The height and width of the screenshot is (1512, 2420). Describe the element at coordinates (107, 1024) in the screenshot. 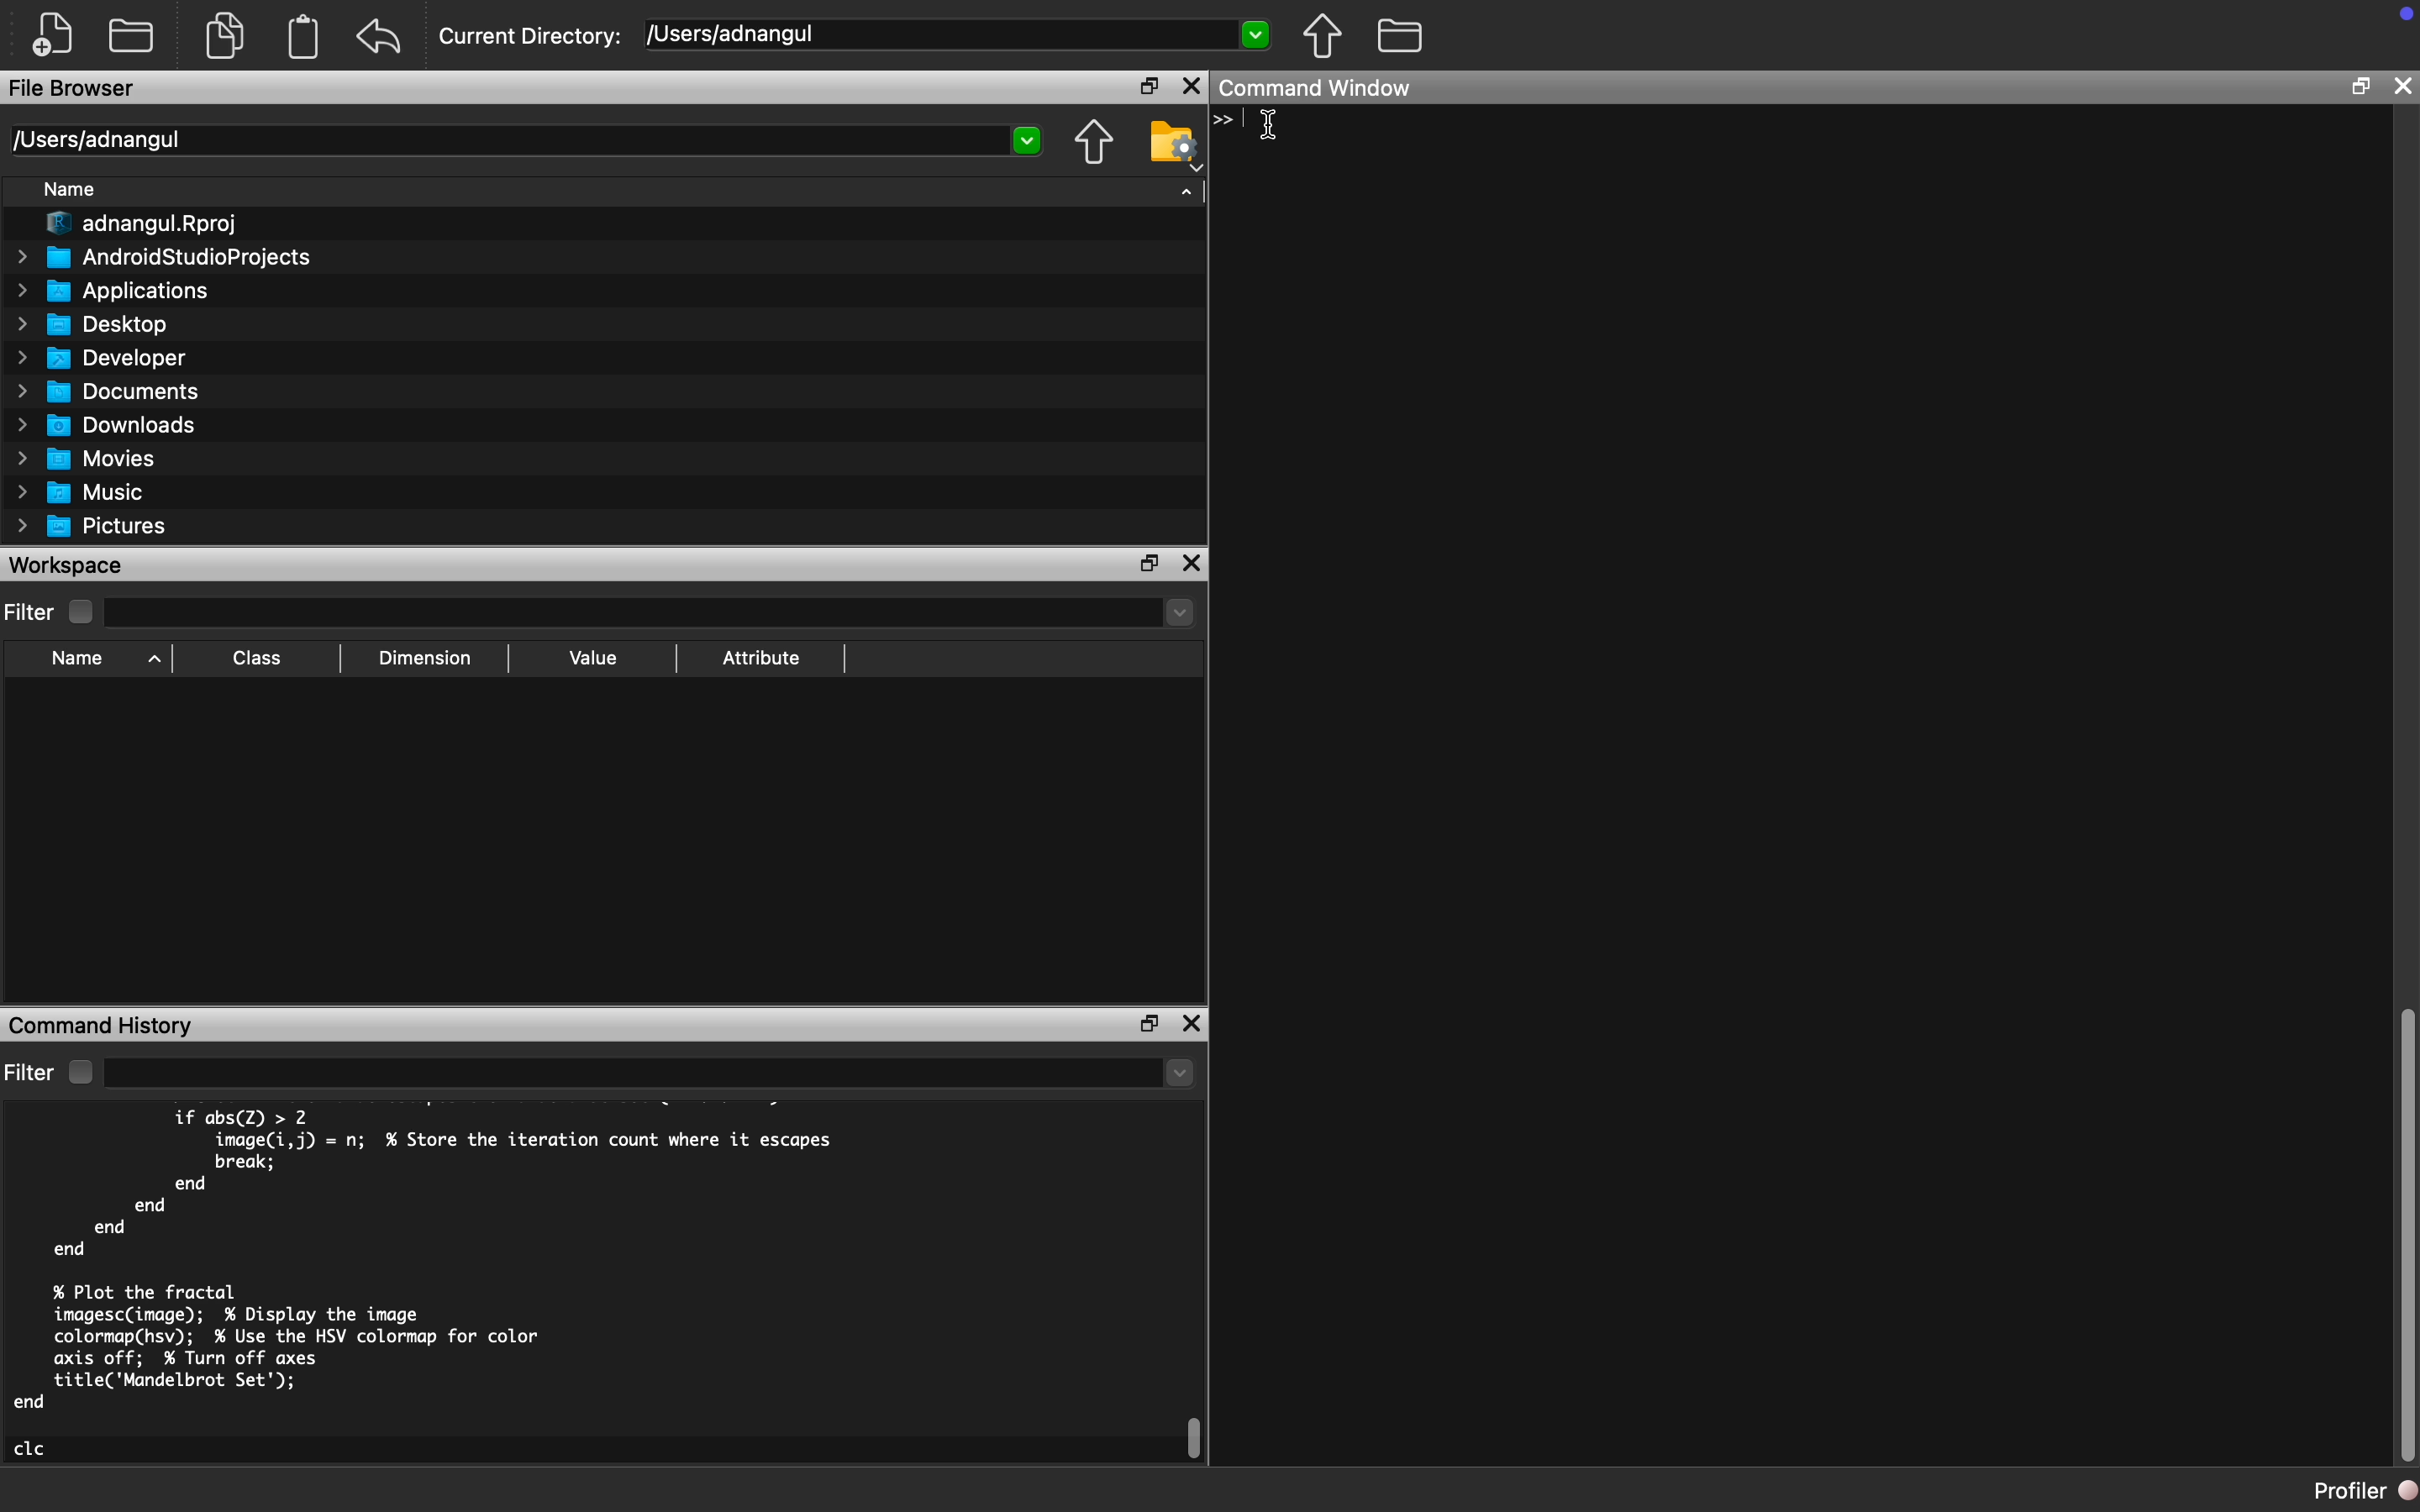

I see `Command History` at that location.